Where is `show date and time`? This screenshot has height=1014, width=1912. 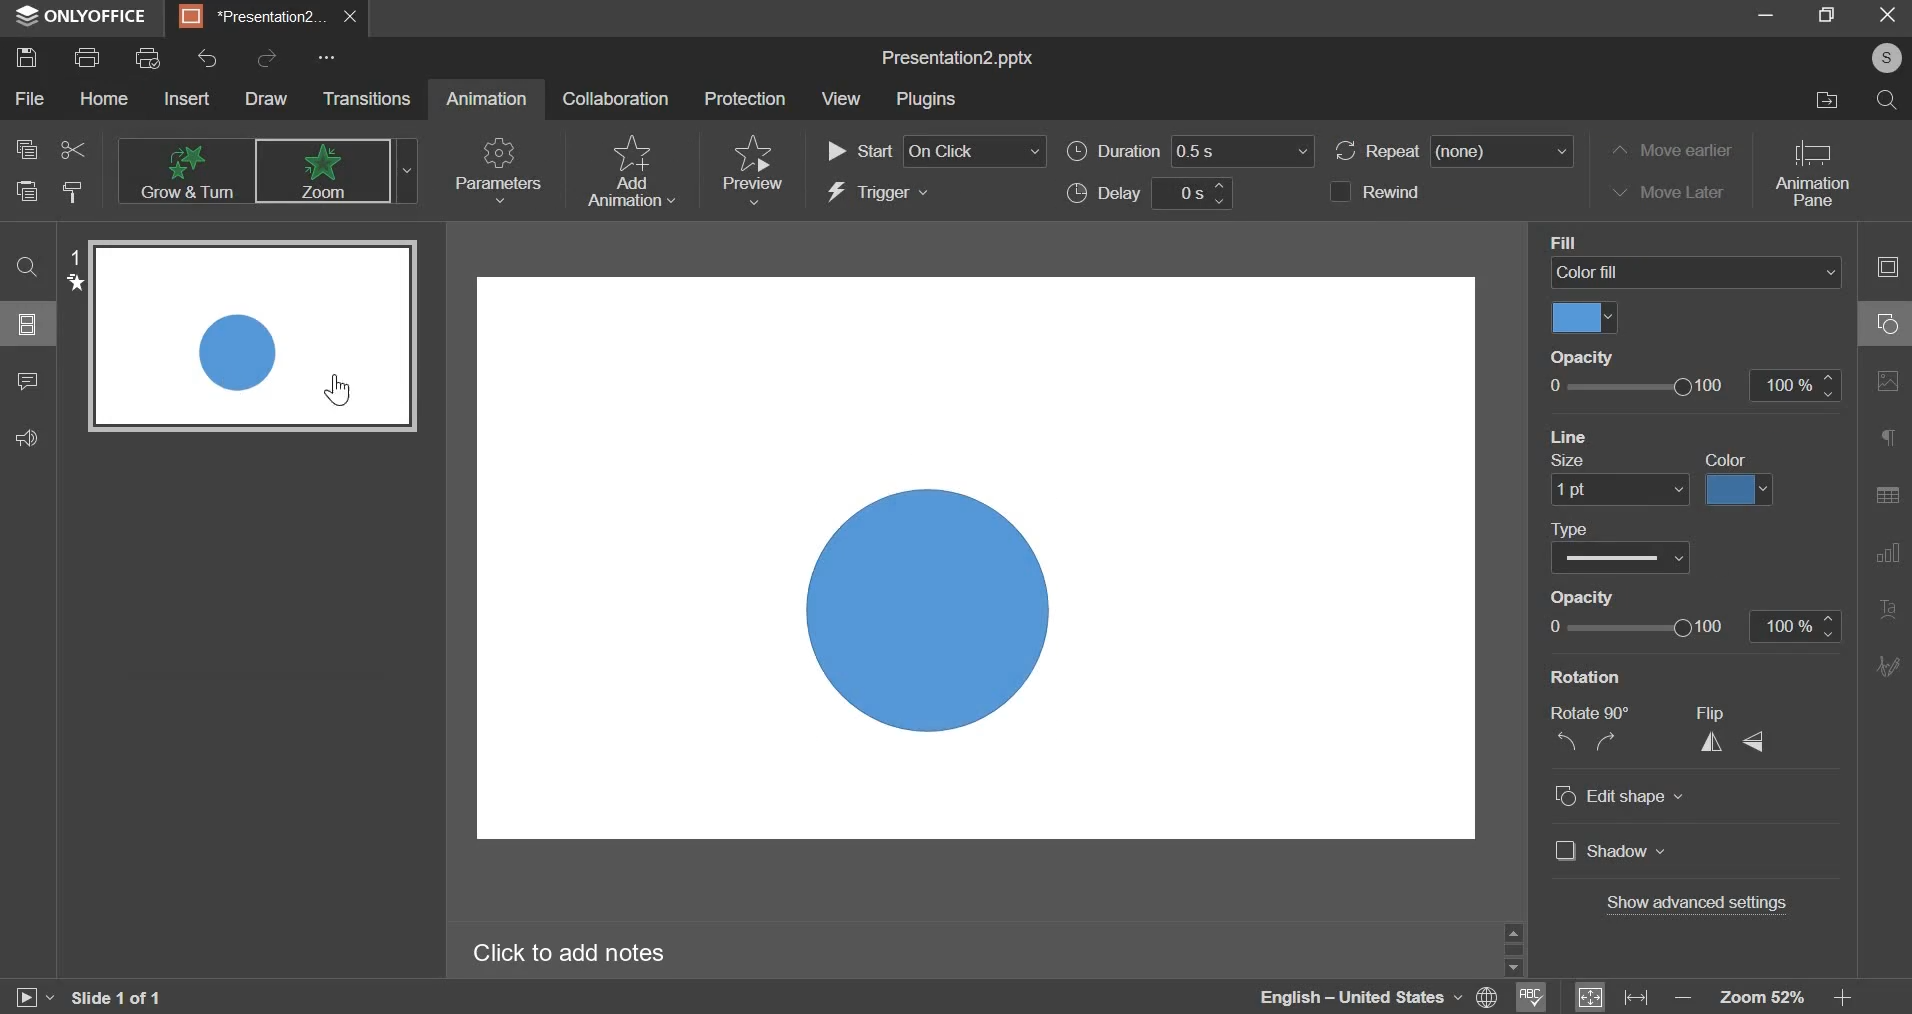
show date and time is located at coordinates (1635, 595).